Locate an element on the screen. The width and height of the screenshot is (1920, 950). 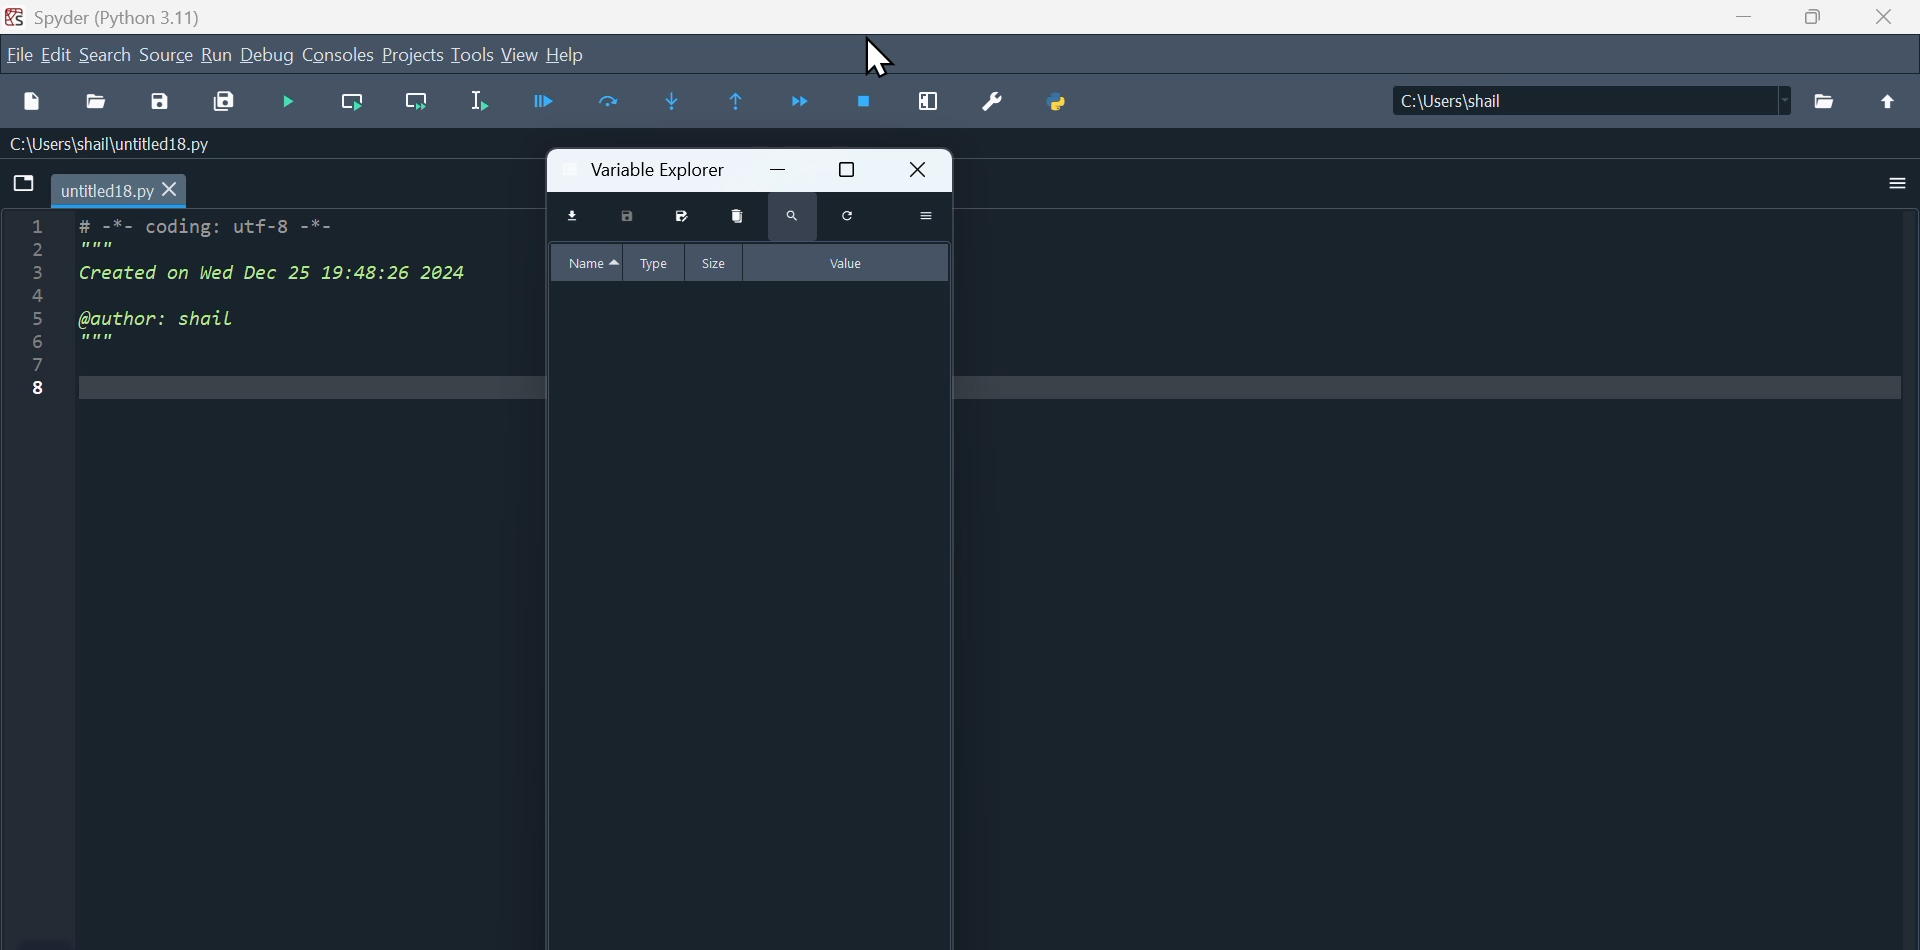
Help is located at coordinates (572, 53).